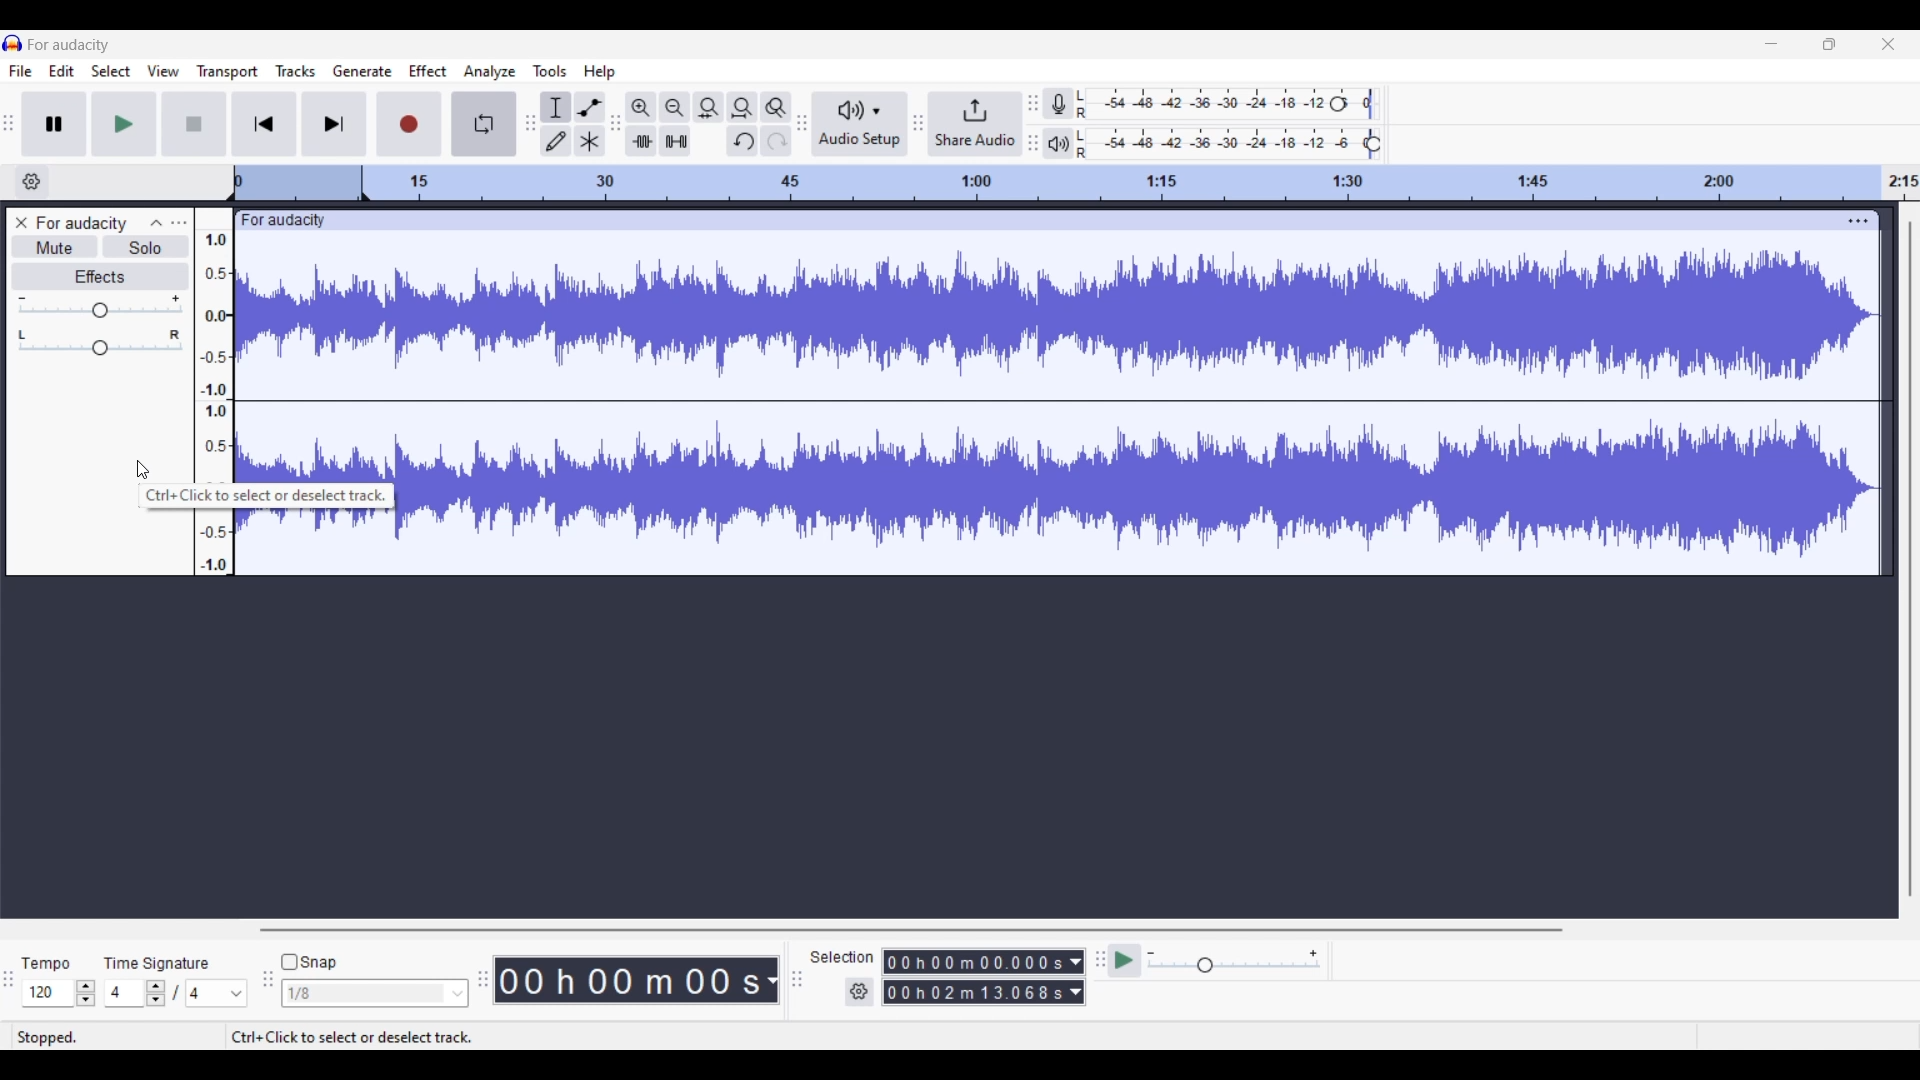  Describe the element at coordinates (590, 107) in the screenshot. I see `Envelop tool` at that location.